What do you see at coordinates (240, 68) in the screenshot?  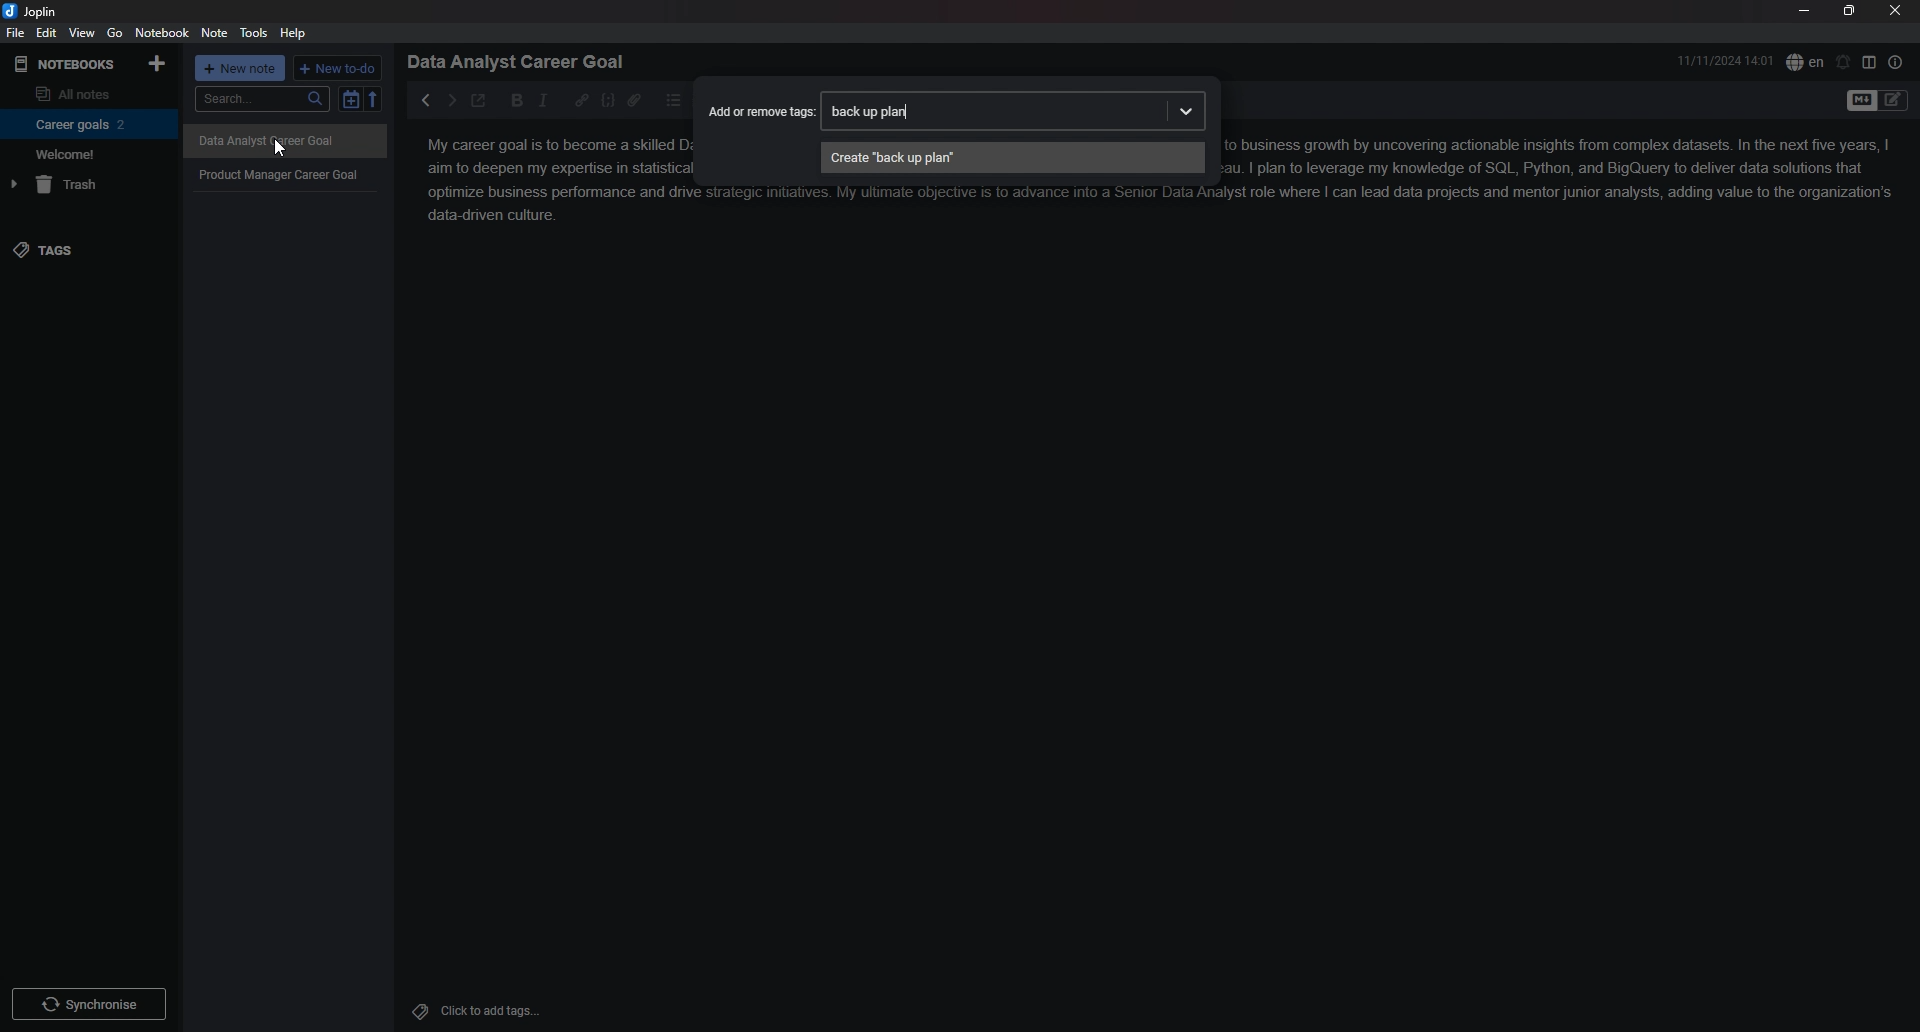 I see `+ new note` at bounding box center [240, 68].